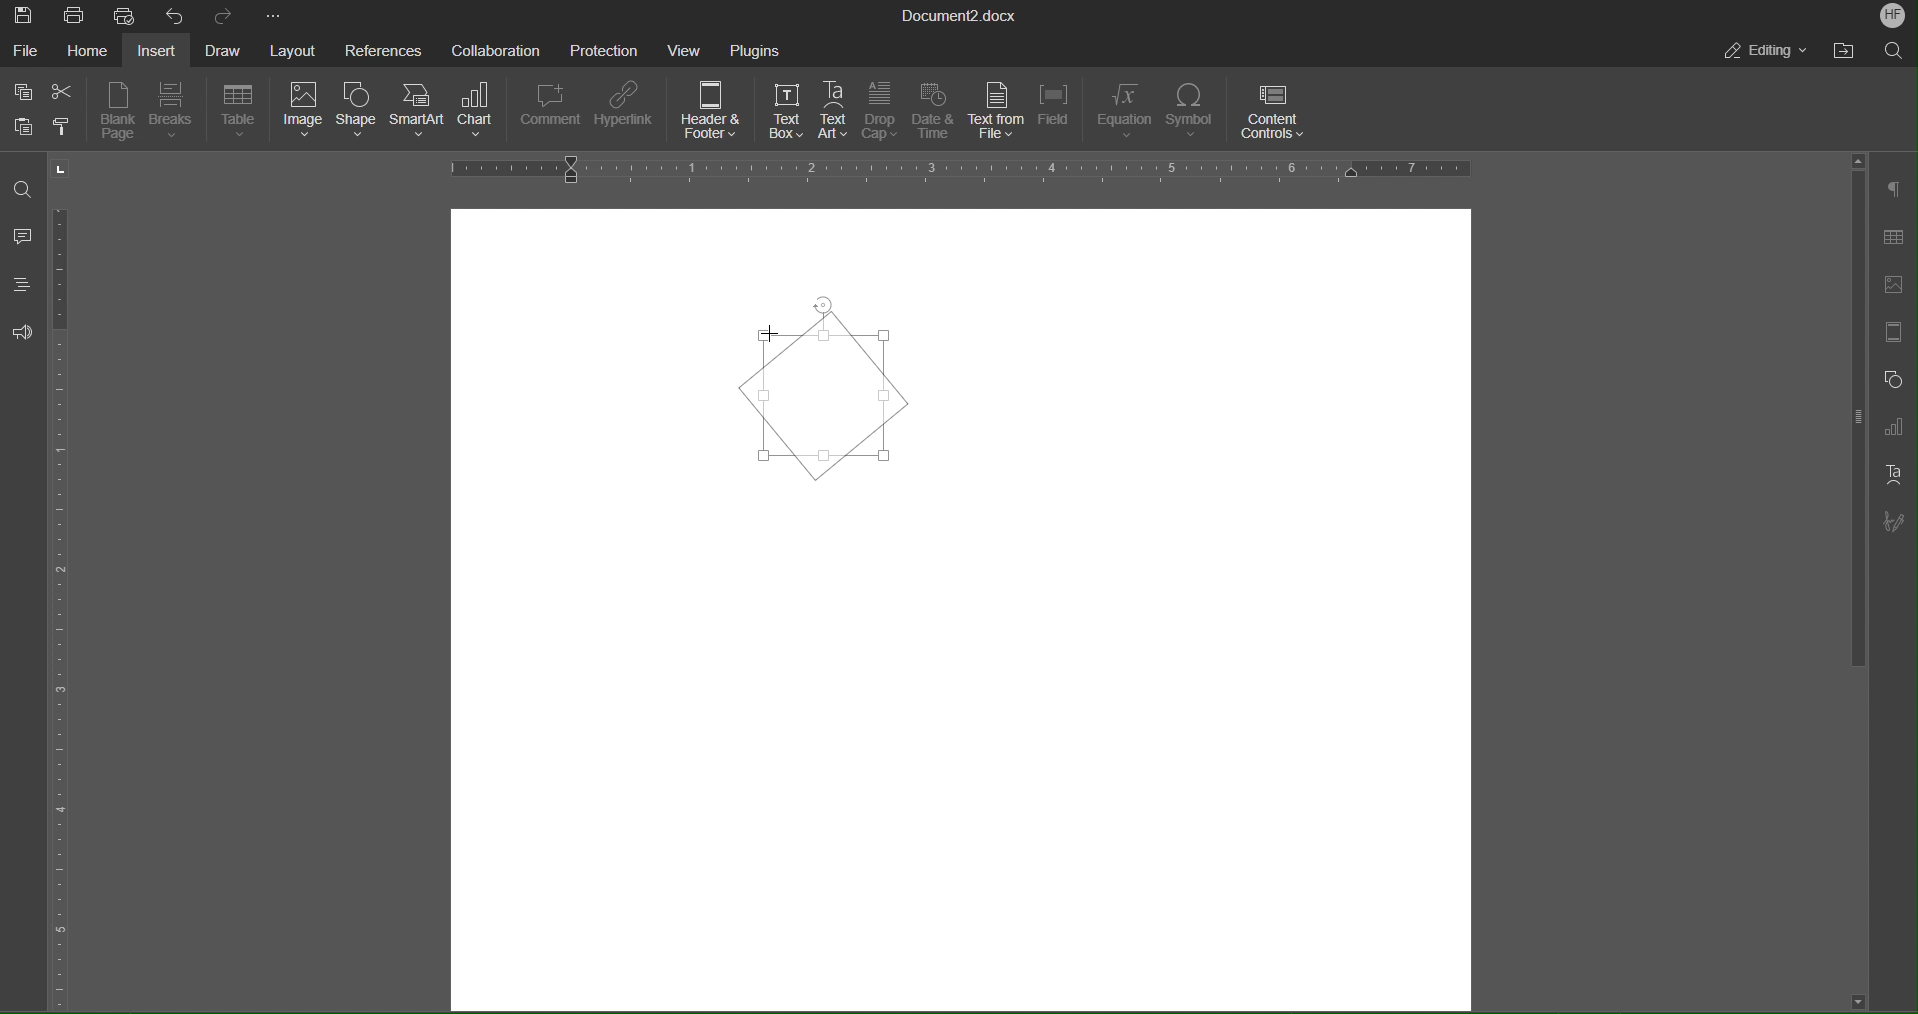 This screenshot has width=1918, height=1014. What do you see at coordinates (290, 50) in the screenshot?
I see `Layout` at bounding box center [290, 50].